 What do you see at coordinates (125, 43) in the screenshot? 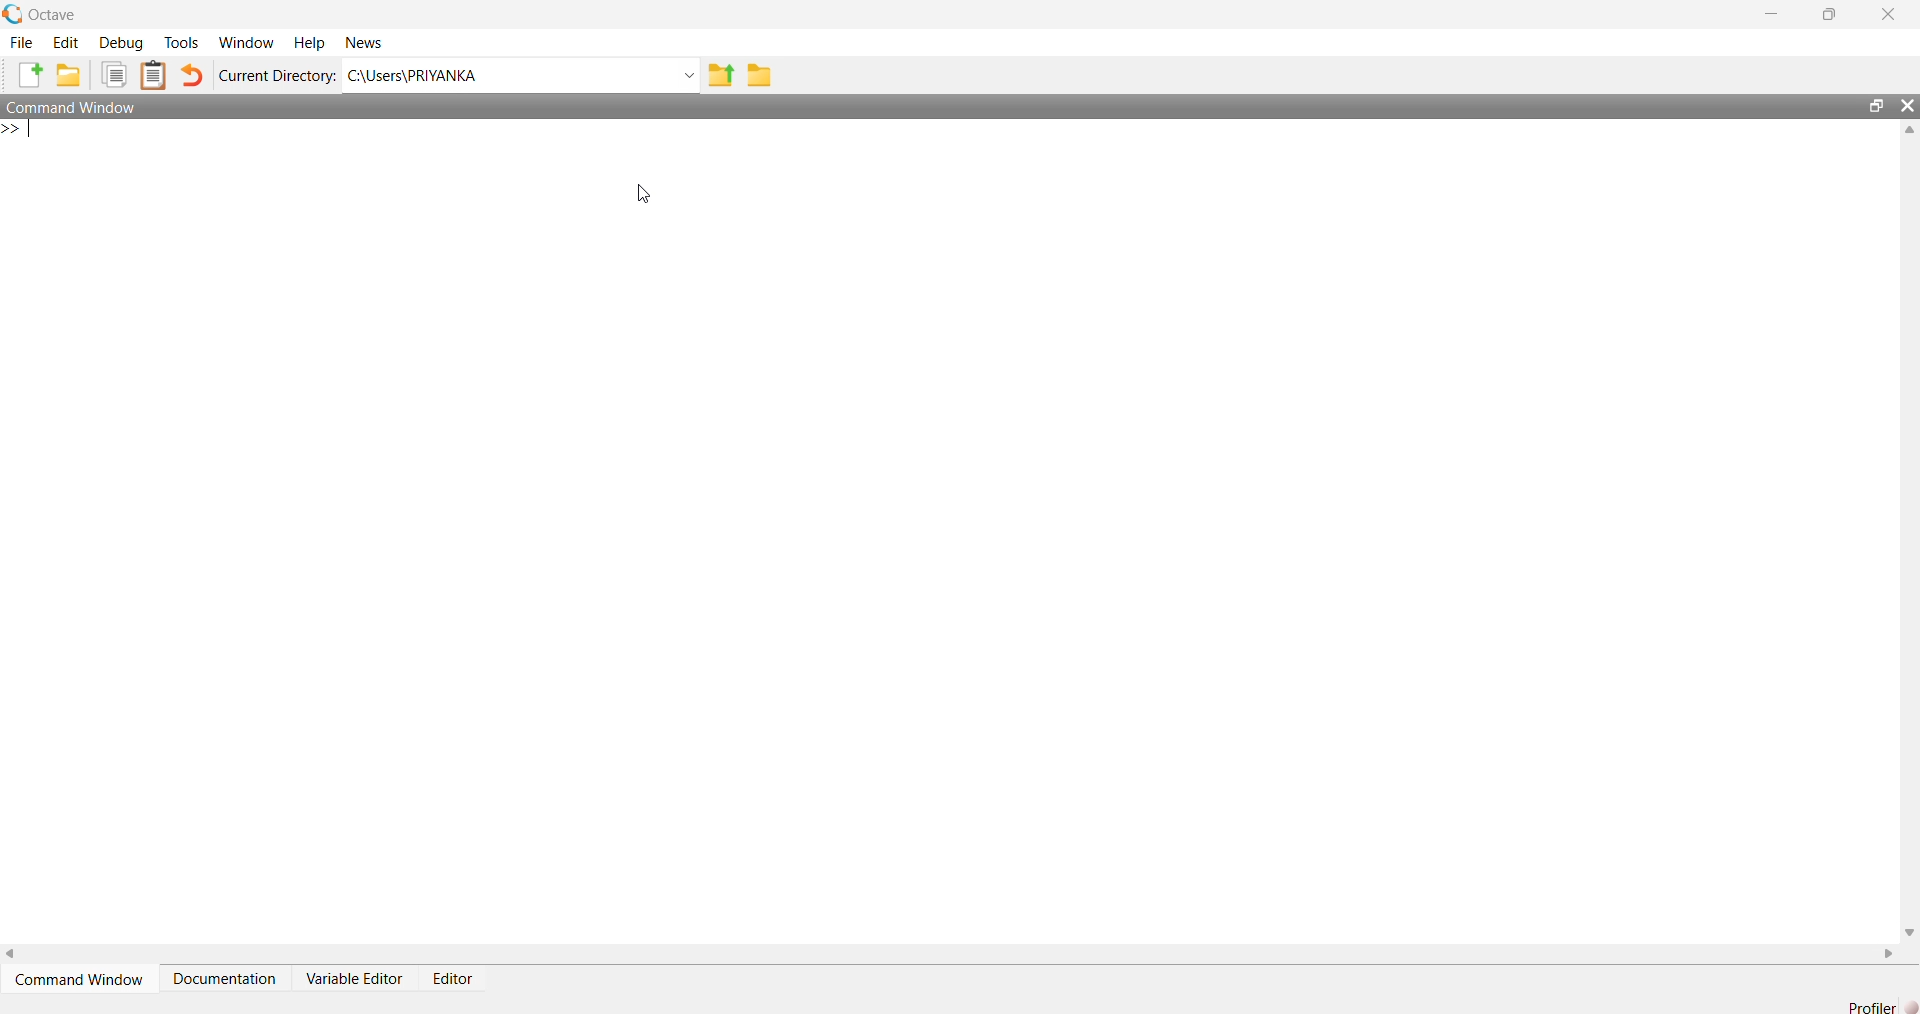
I see `Debug` at bounding box center [125, 43].